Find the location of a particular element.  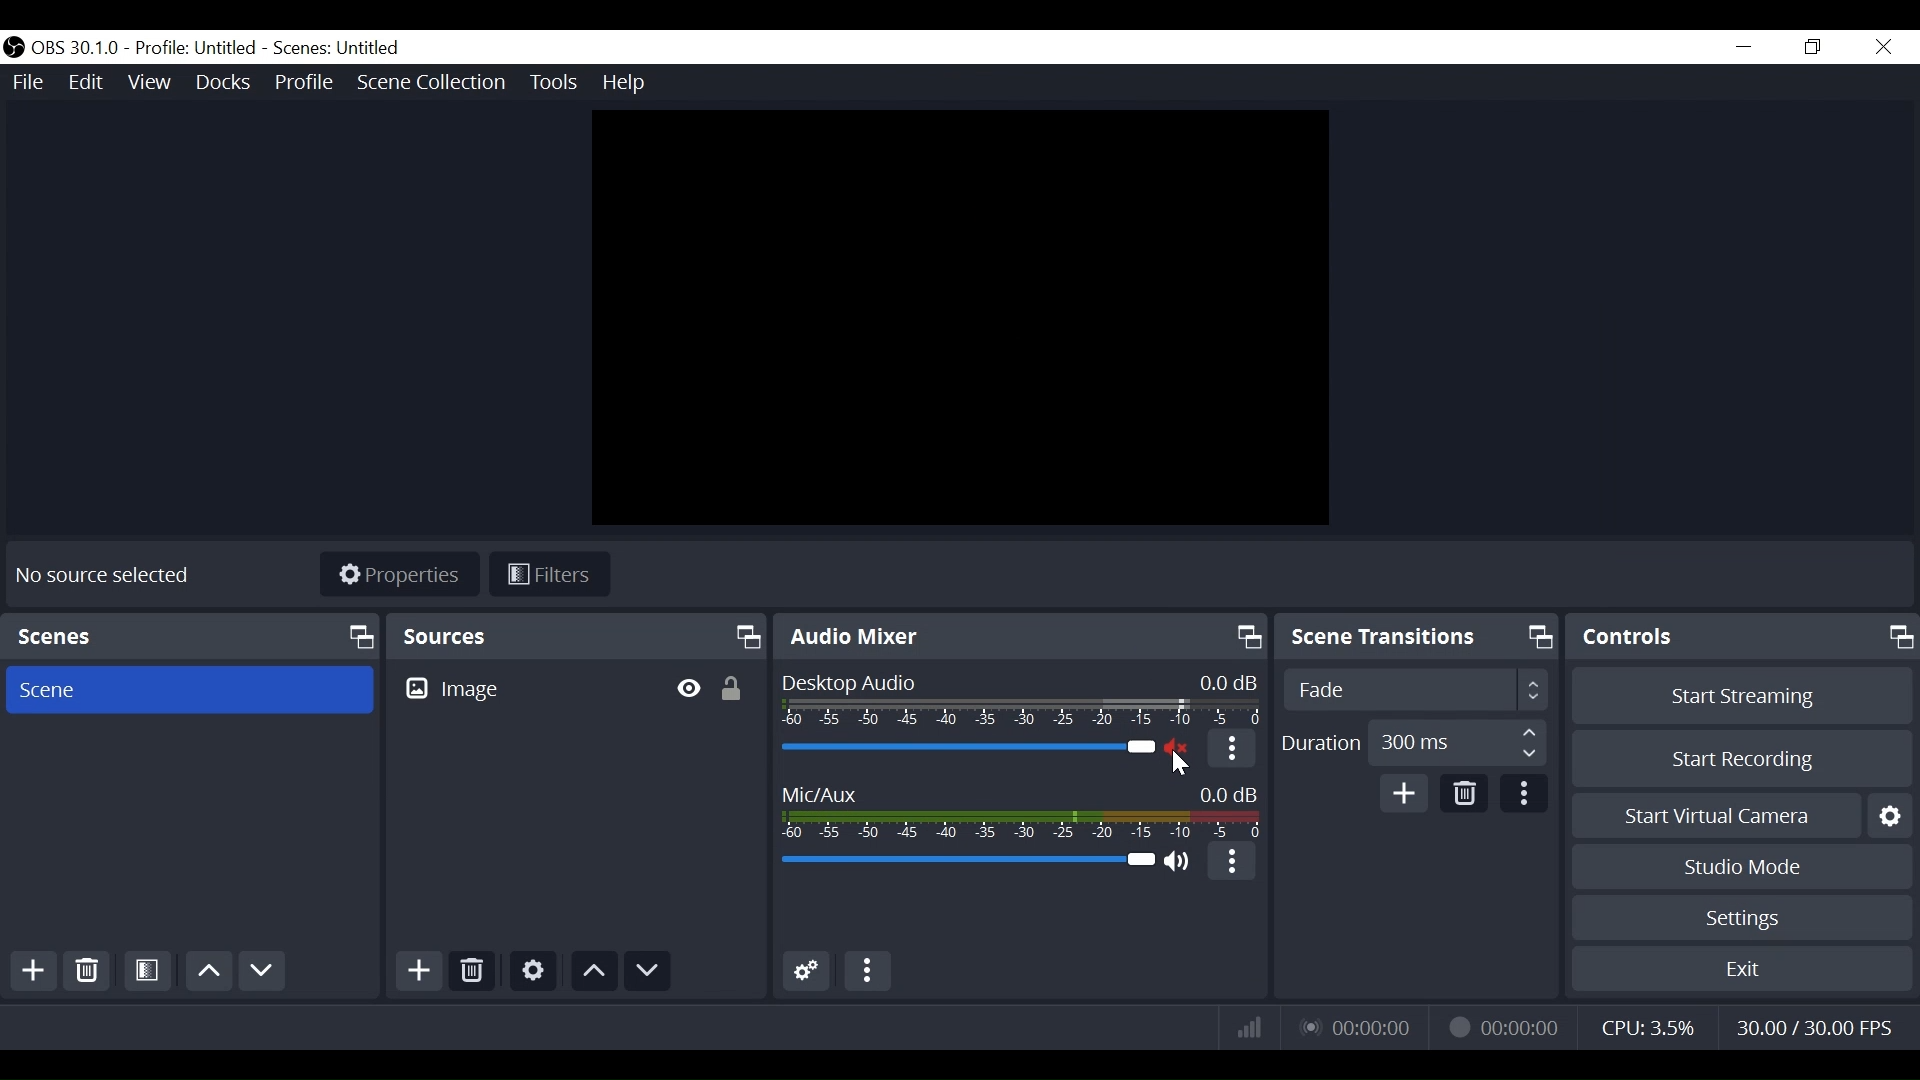

Start Streaming is located at coordinates (1742, 695).